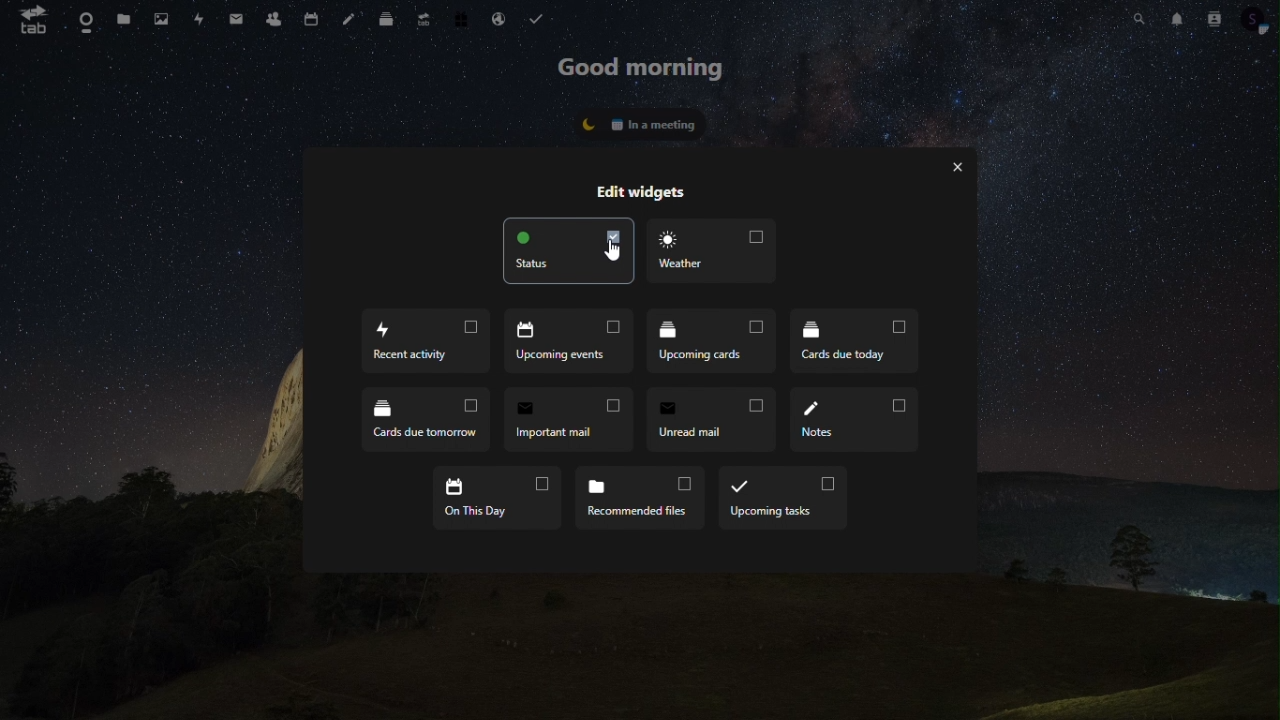  What do you see at coordinates (501, 22) in the screenshot?
I see `email hosting` at bounding box center [501, 22].